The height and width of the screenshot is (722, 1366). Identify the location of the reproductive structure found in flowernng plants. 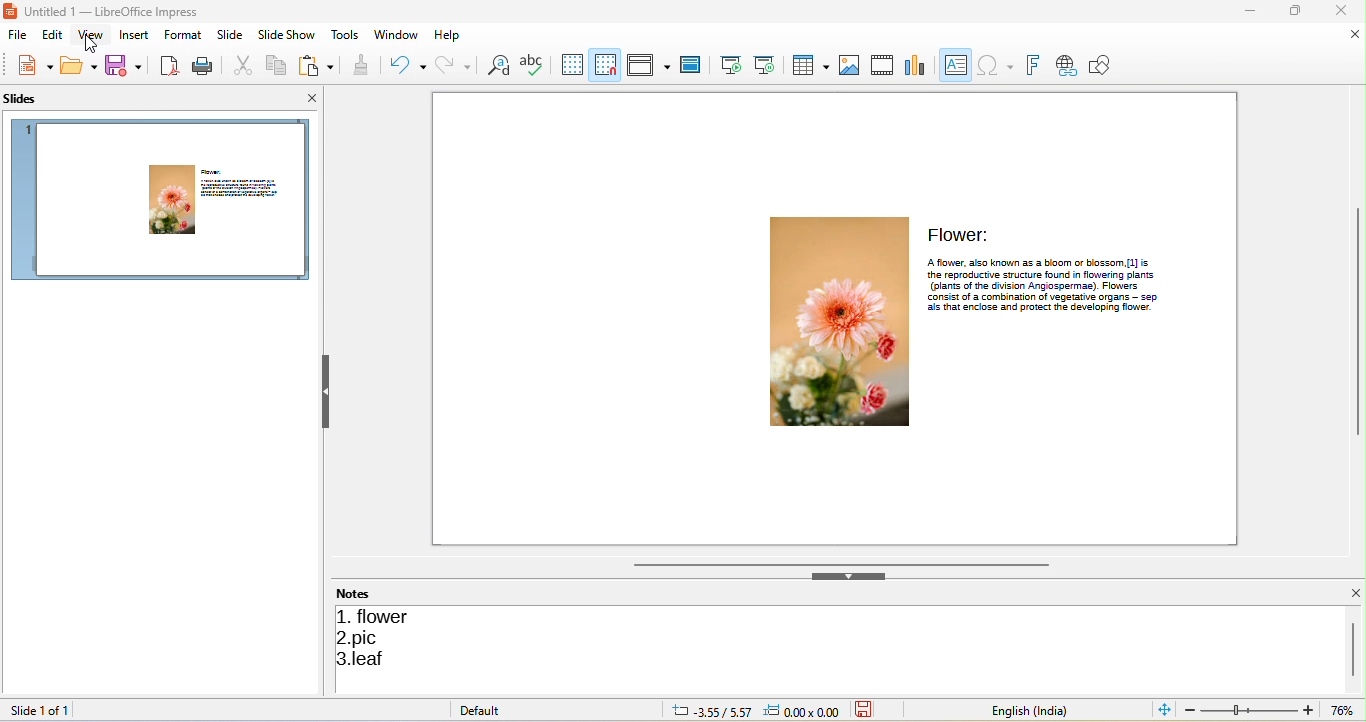
(1044, 275).